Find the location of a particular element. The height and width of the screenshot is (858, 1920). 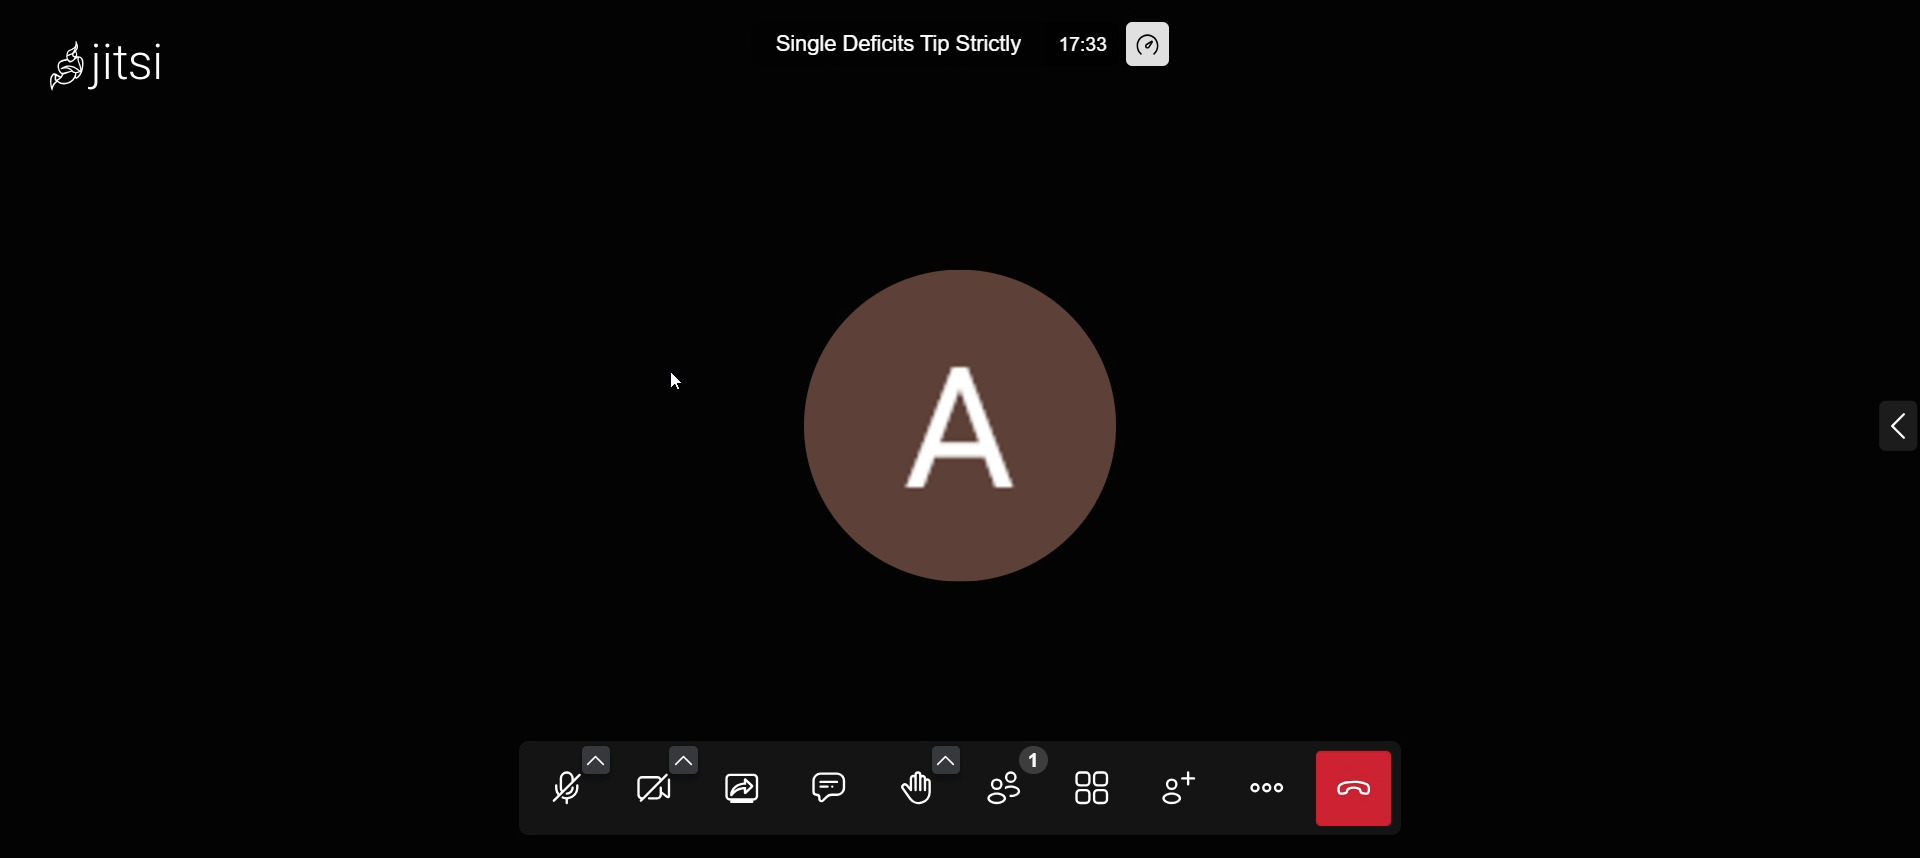

Single Deficits Tip Strictly is located at coordinates (875, 47).